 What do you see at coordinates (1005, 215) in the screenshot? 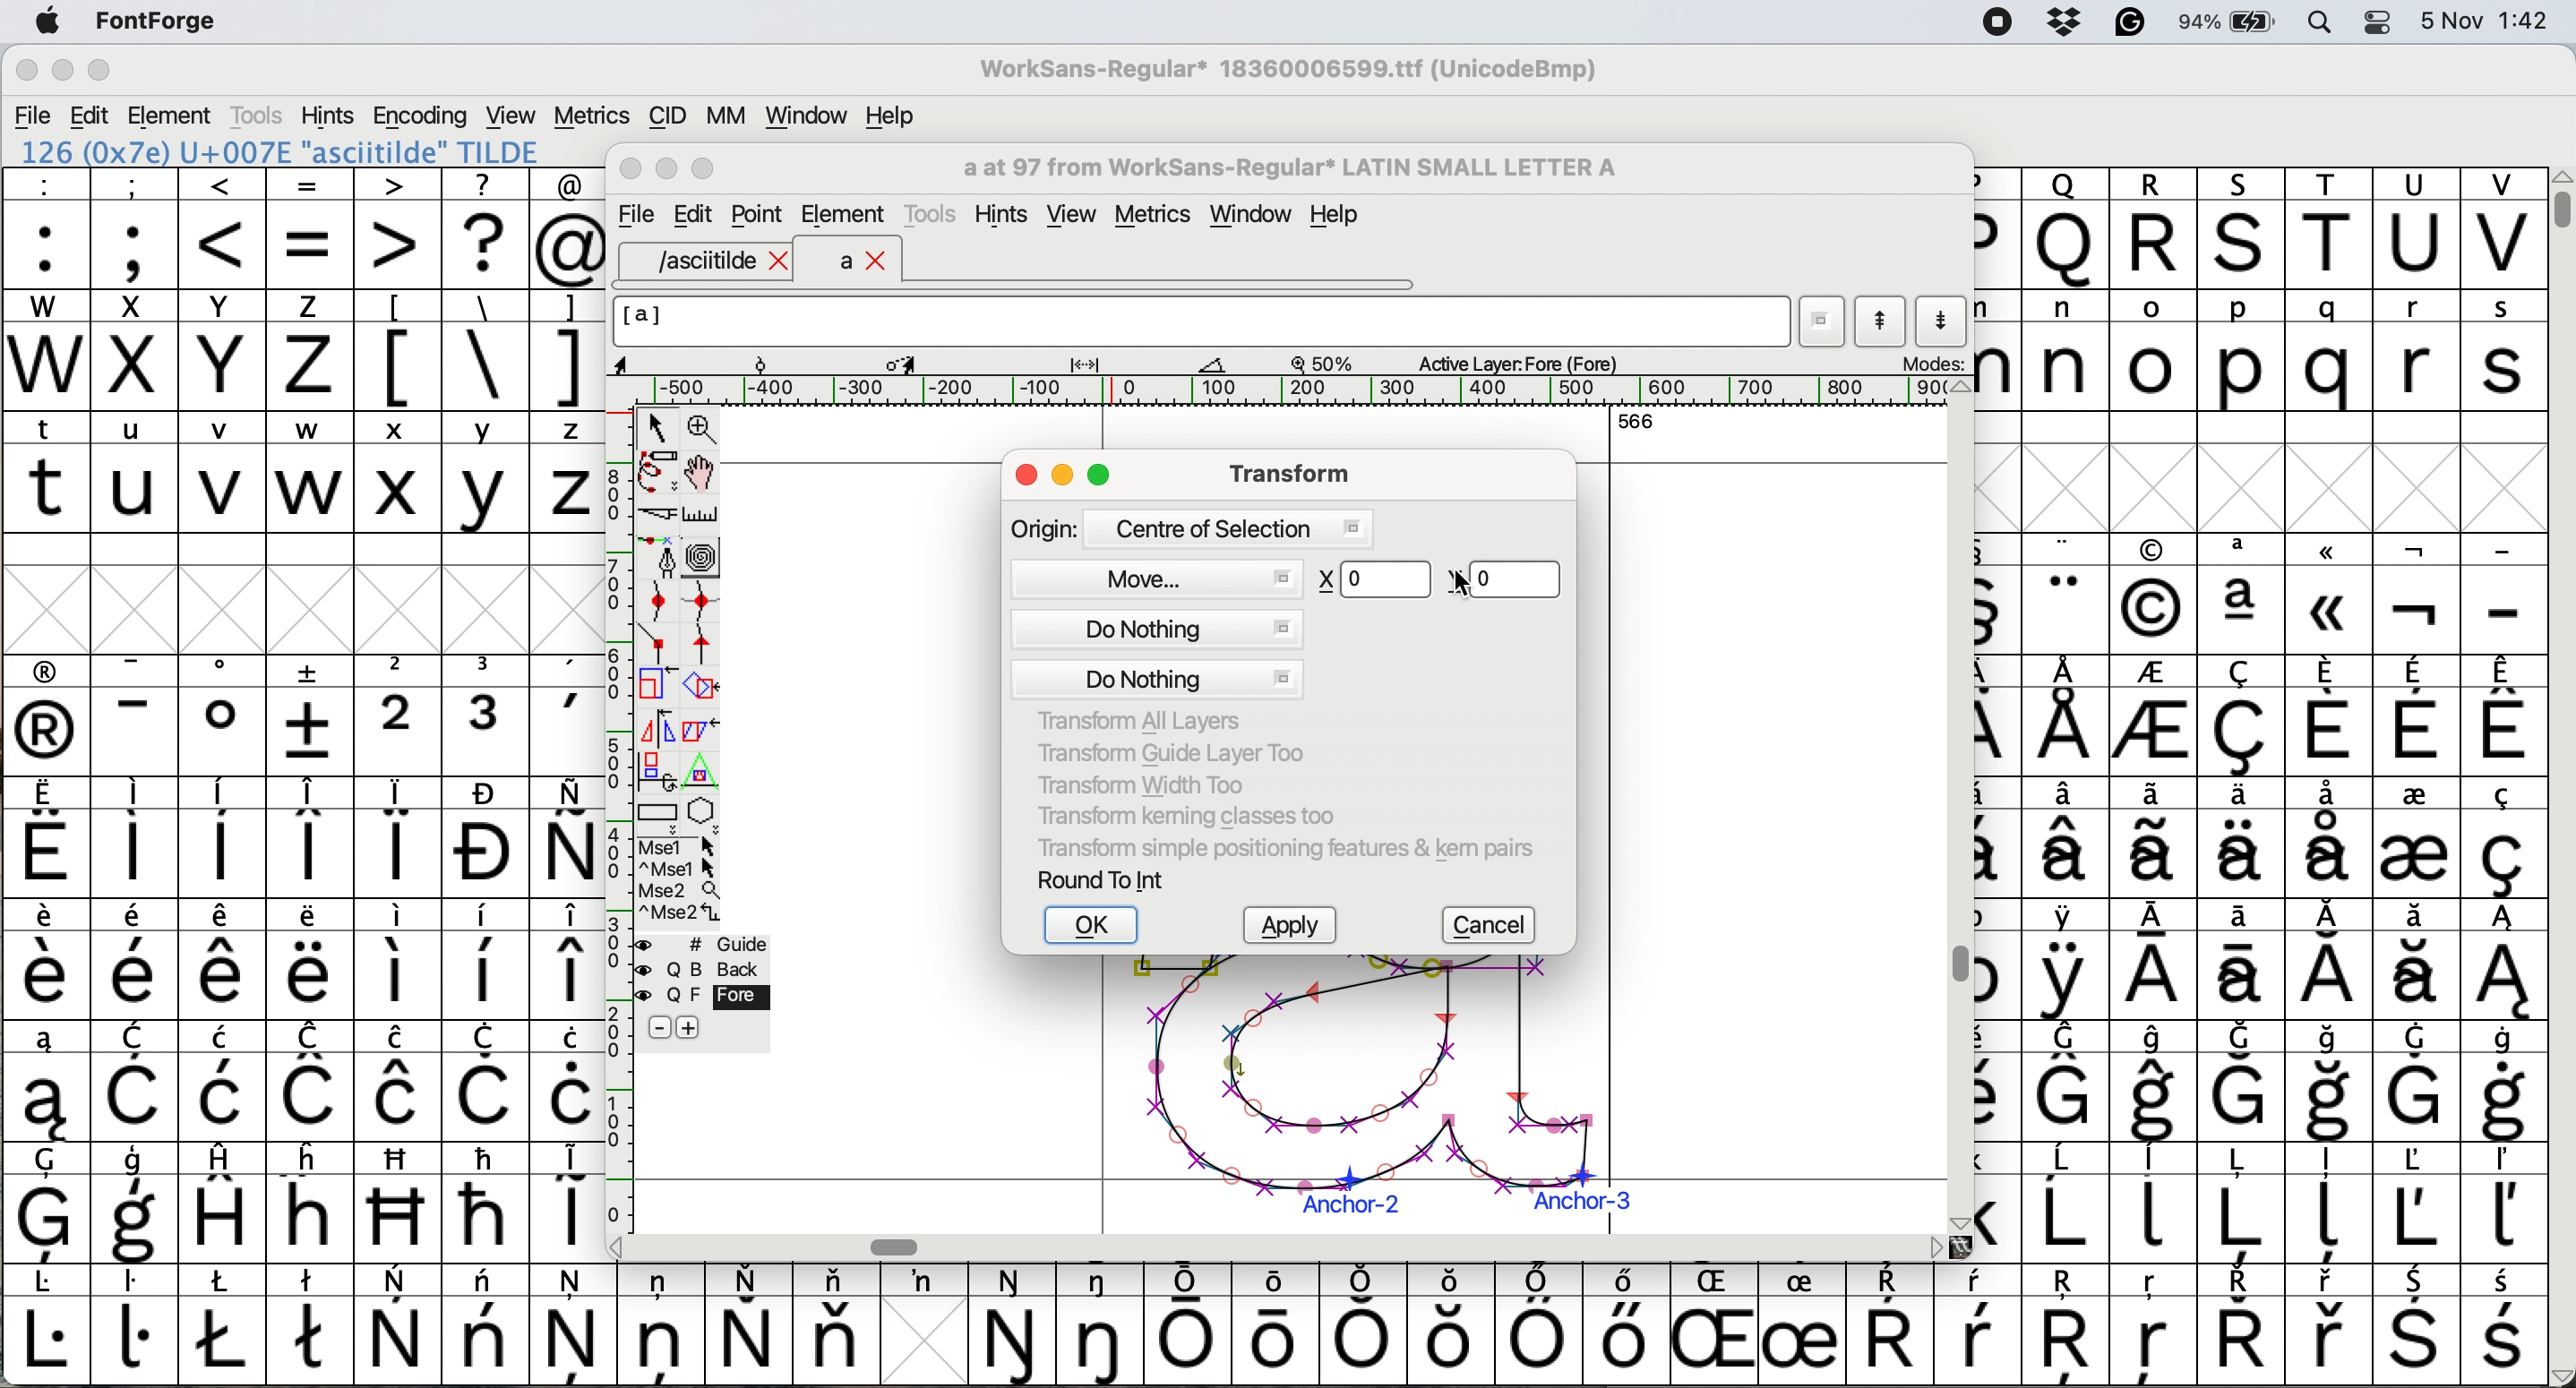
I see `hints` at bounding box center [1005, 215].